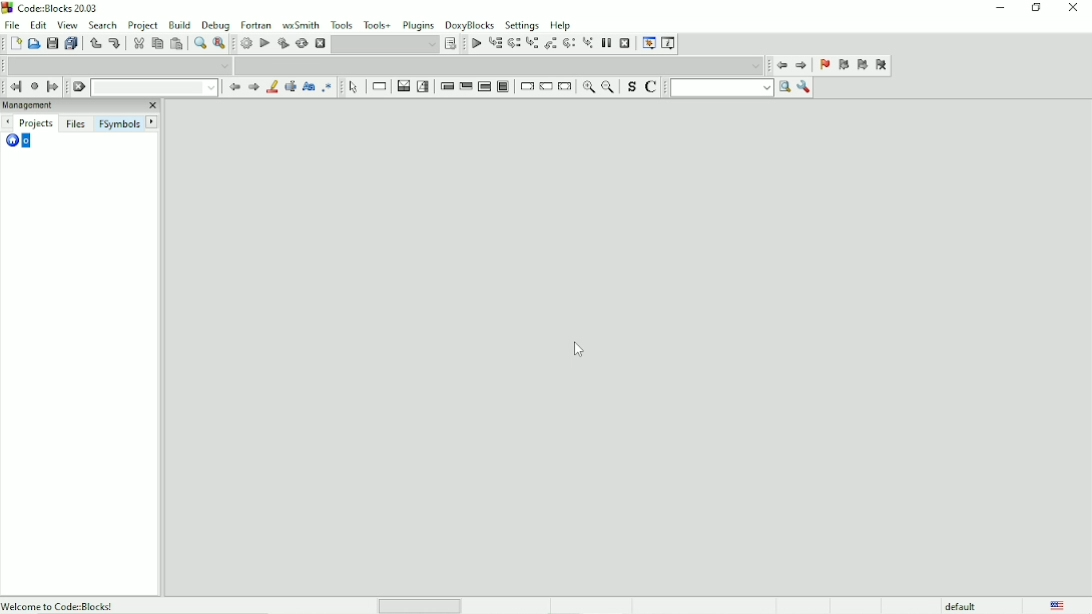  I want to click on Edit, so click(38, 24).